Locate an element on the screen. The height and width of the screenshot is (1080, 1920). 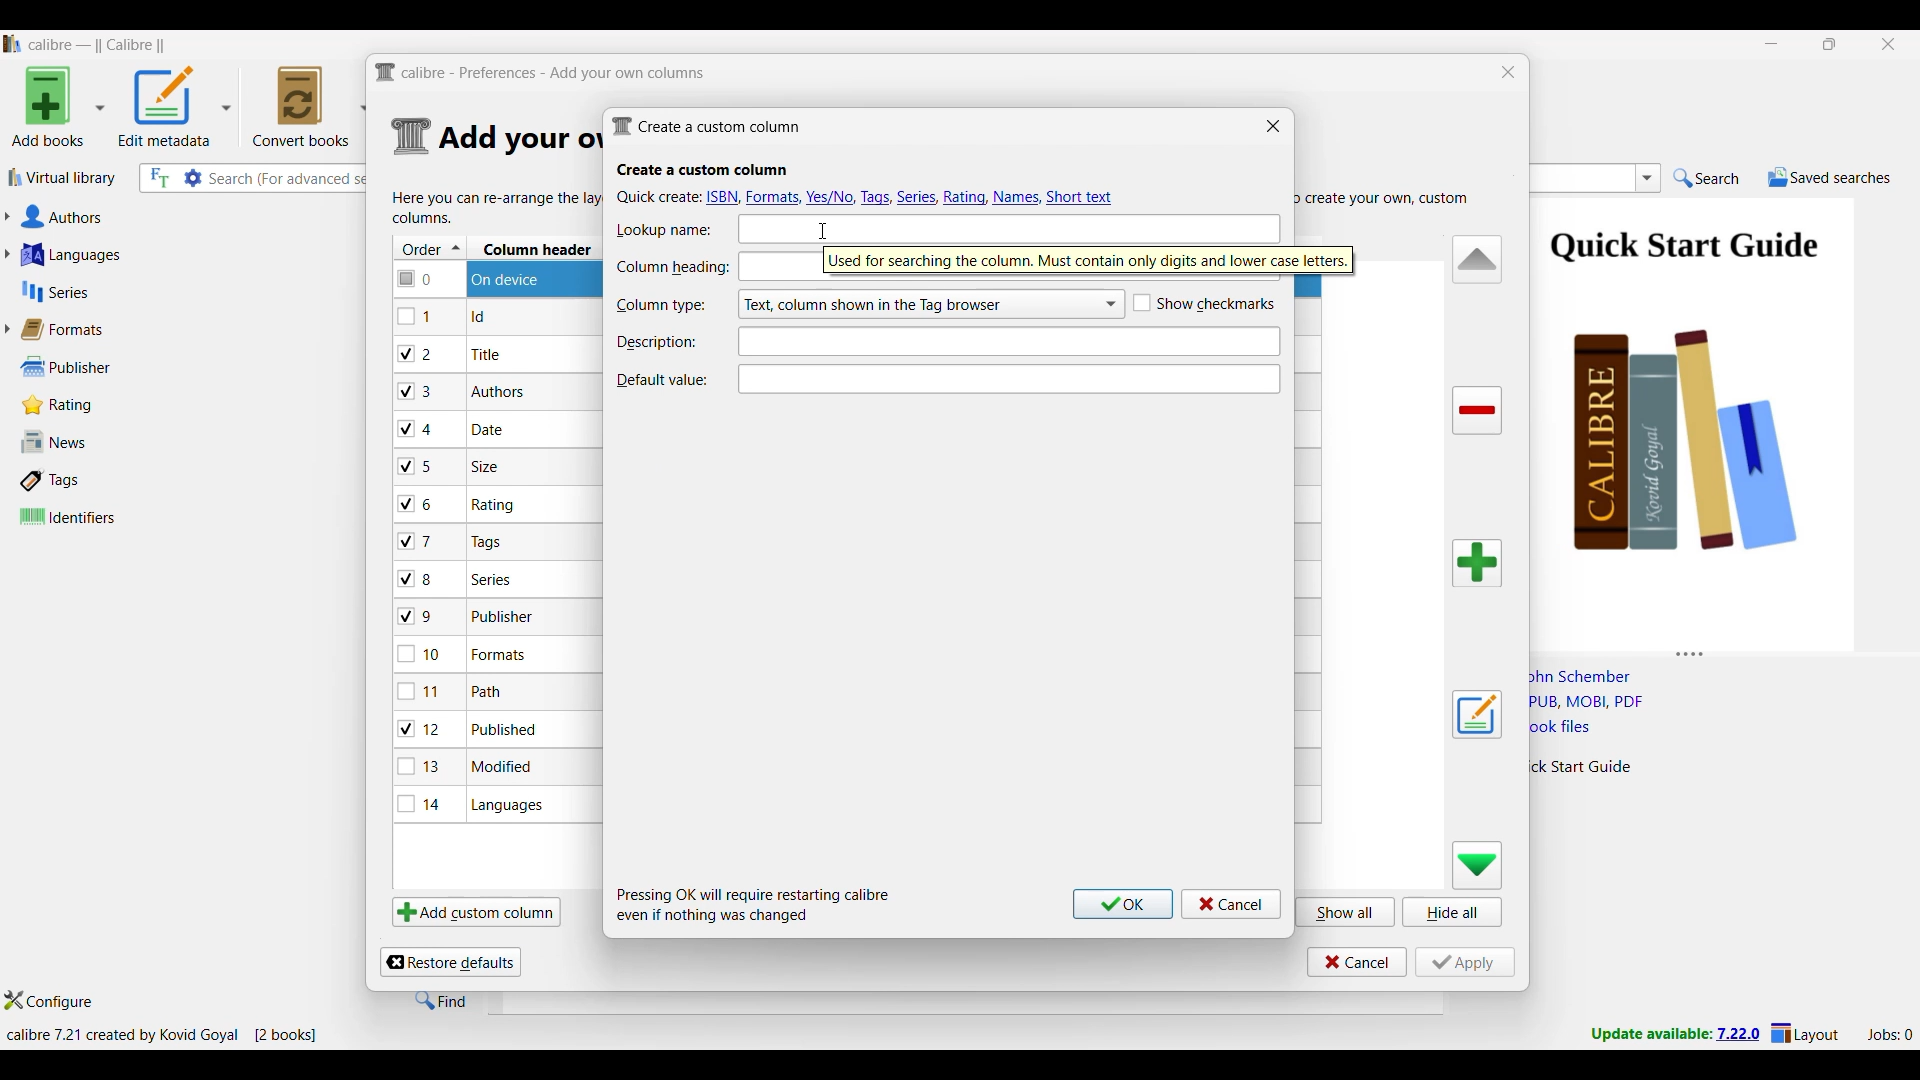
checkbox - 6 is located at coordinates (419, 505).